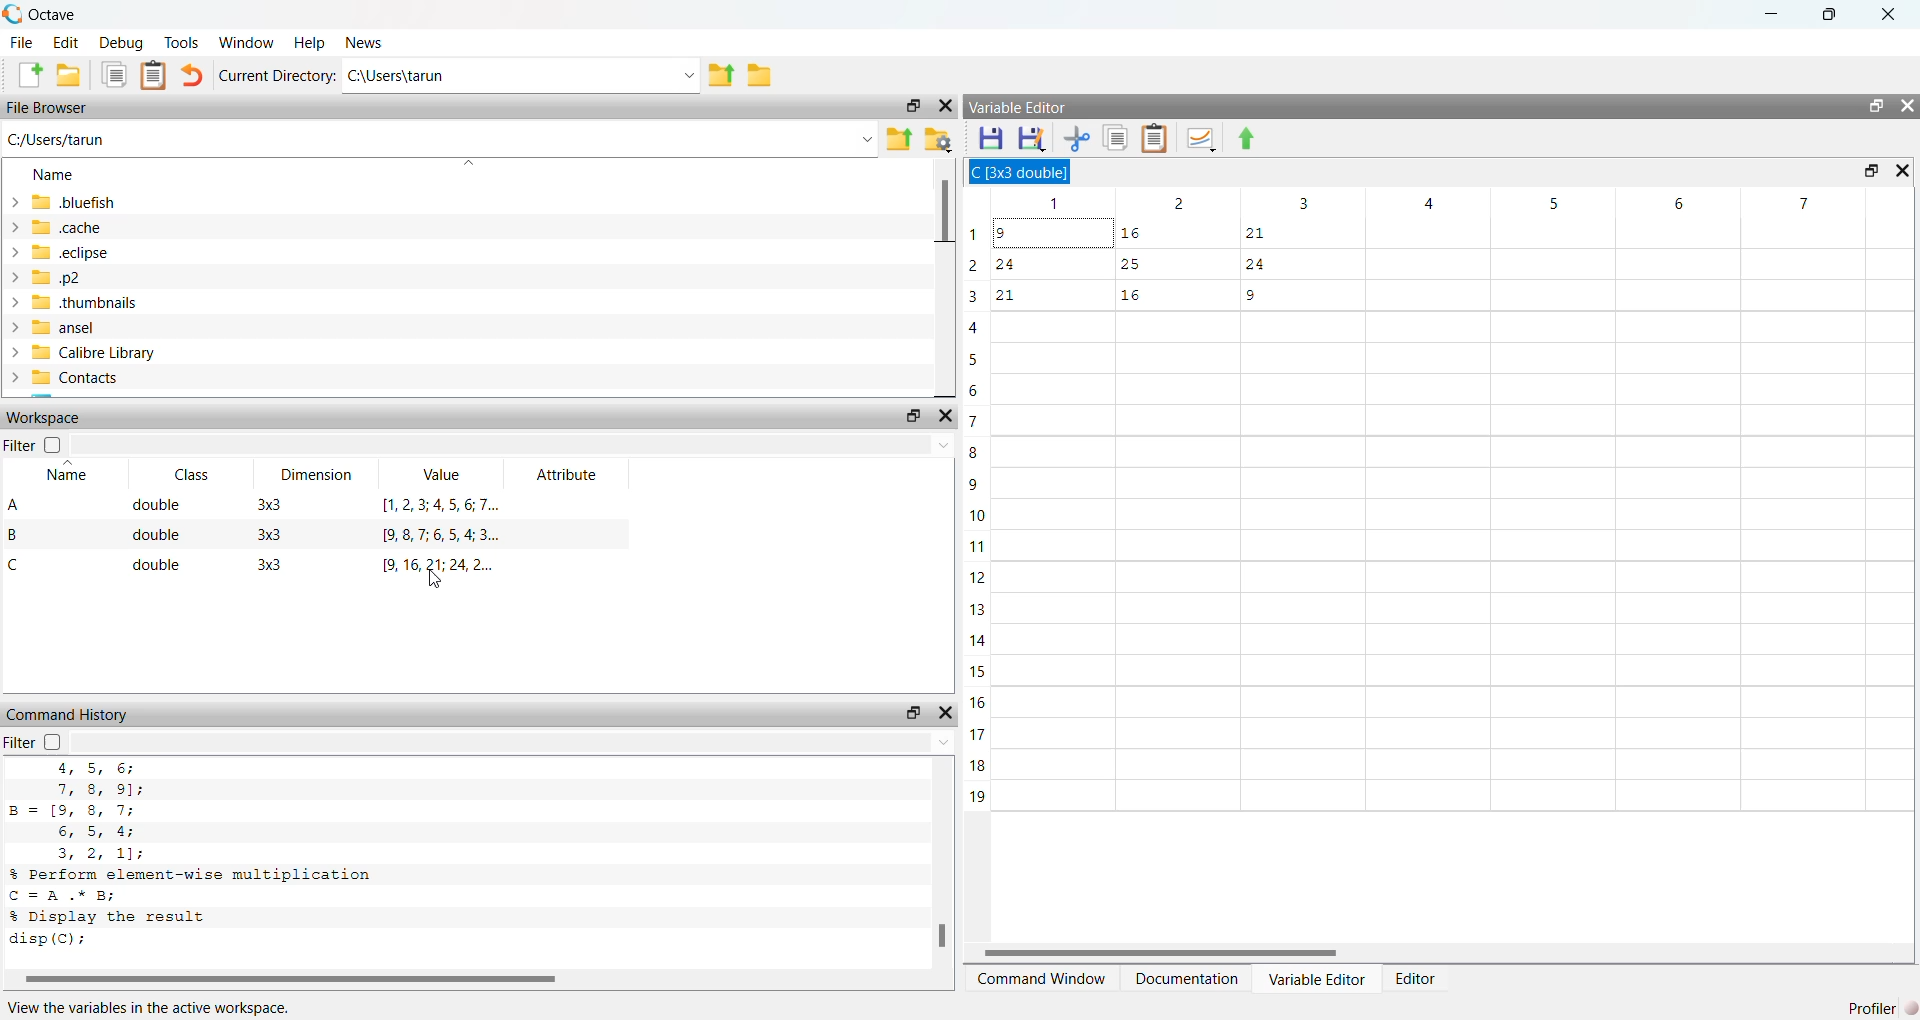 The image size is (1920, 1020). I want to click on Scroll, so click(1430, 954).